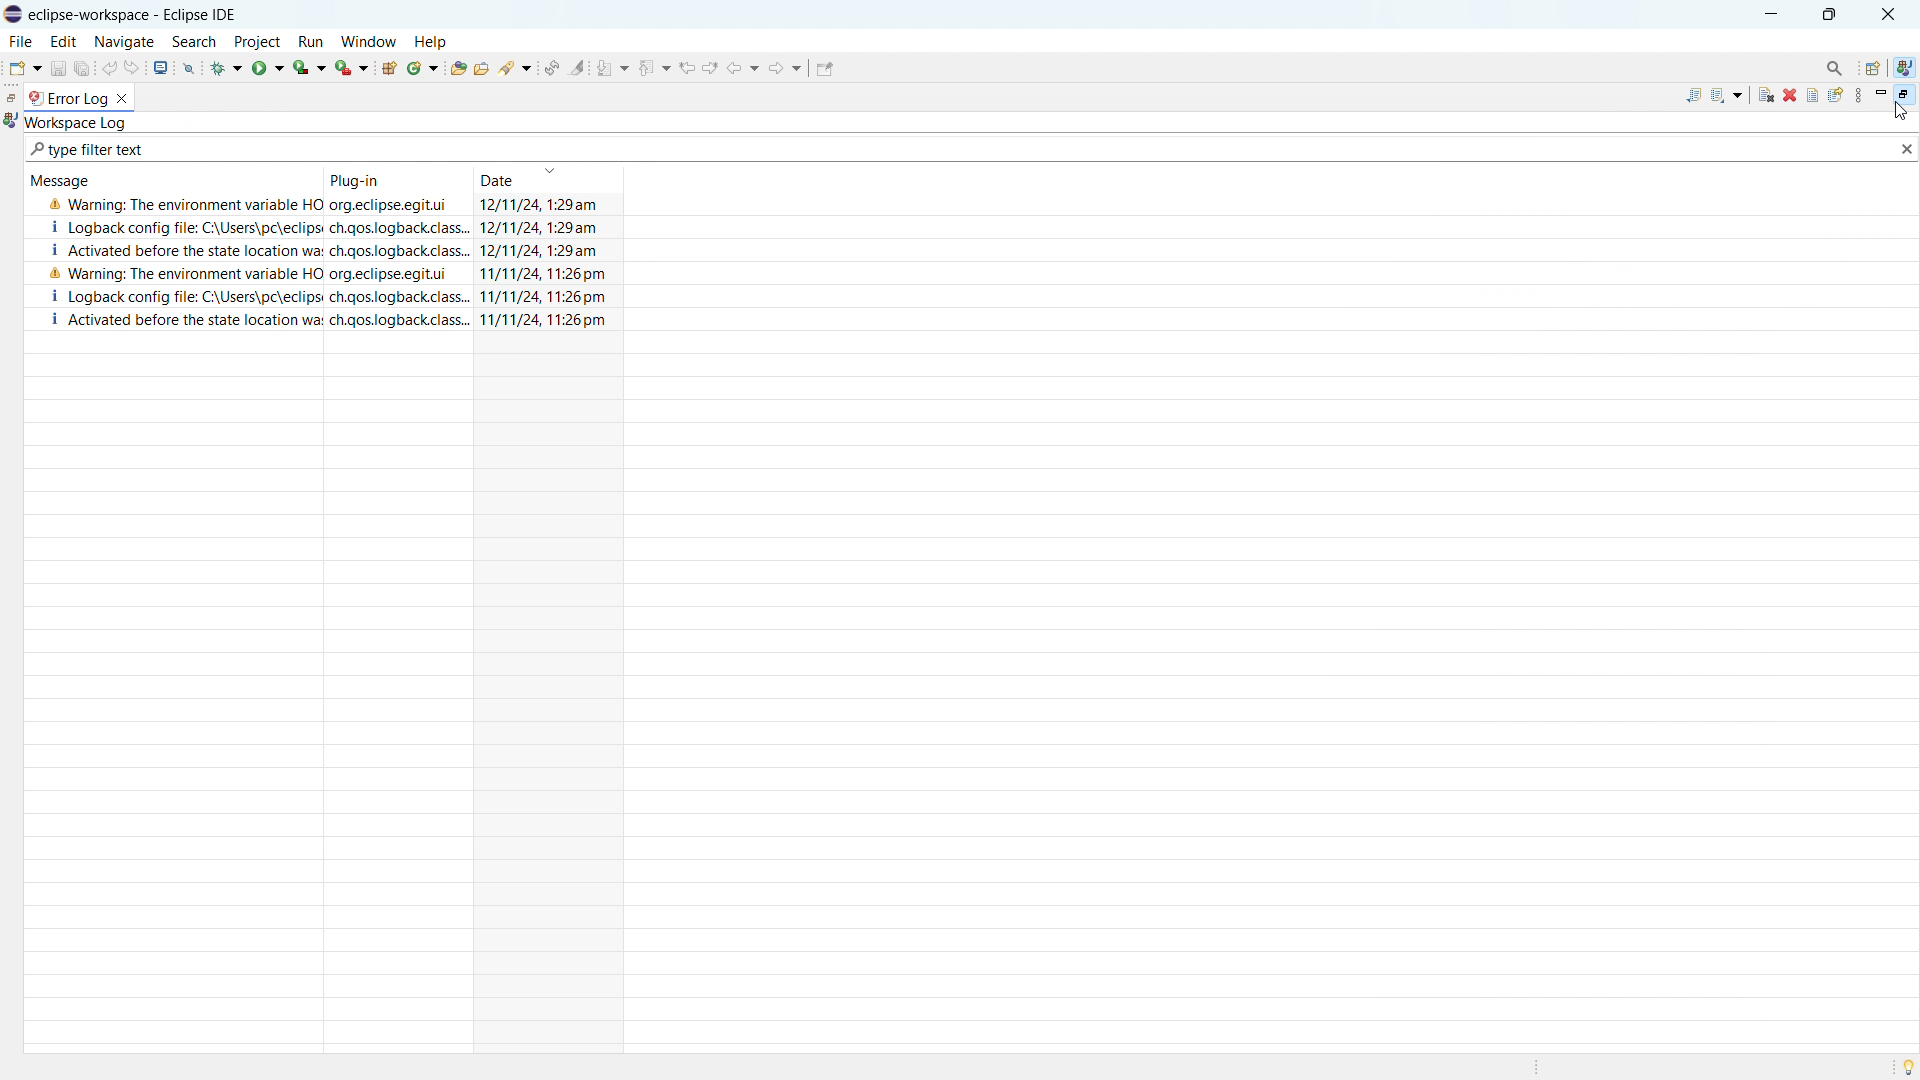  Describe the element at coordinates (544, 272) in the screenshot. I see `11/11/24, 11:26pm` at that location.